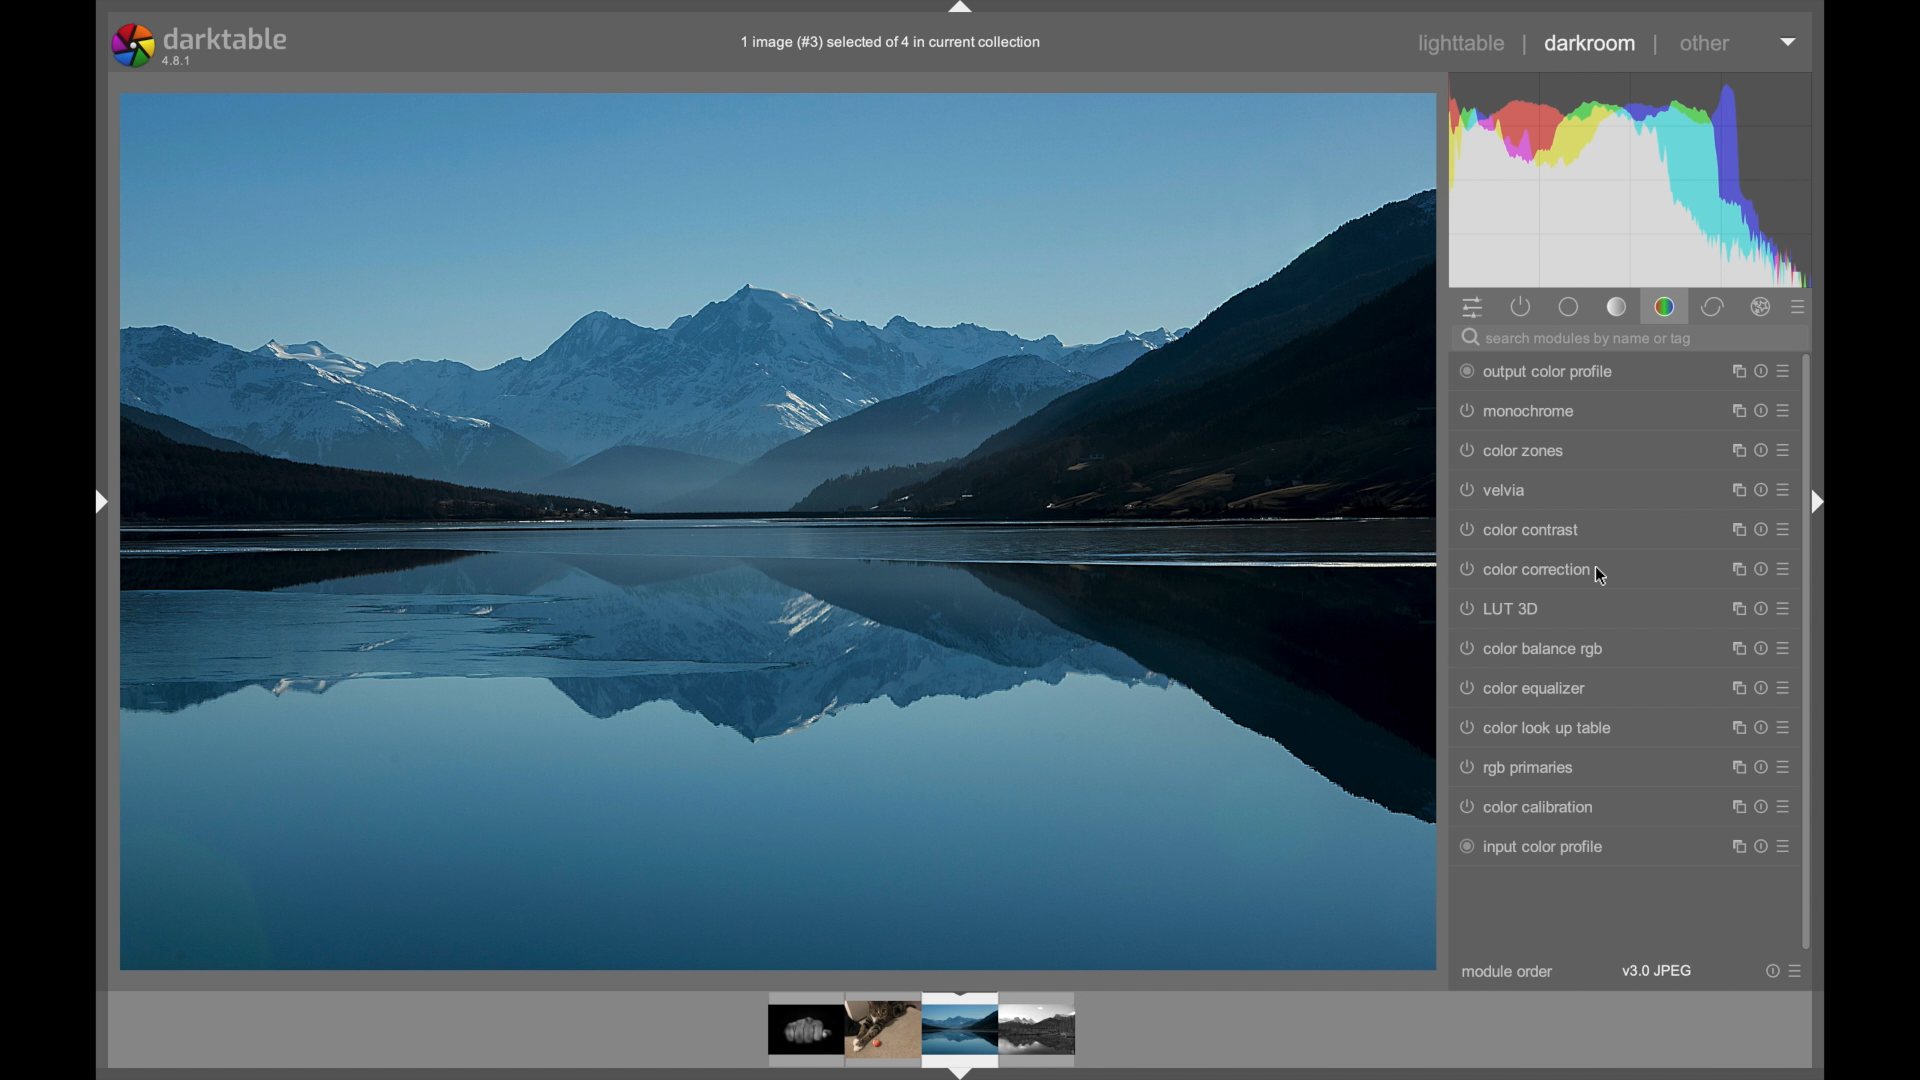 The image size is (1920, 1080). Describe the element at coordinates (1658, 971) in the screenshot. I see `v3.0 jpeg` at that location.